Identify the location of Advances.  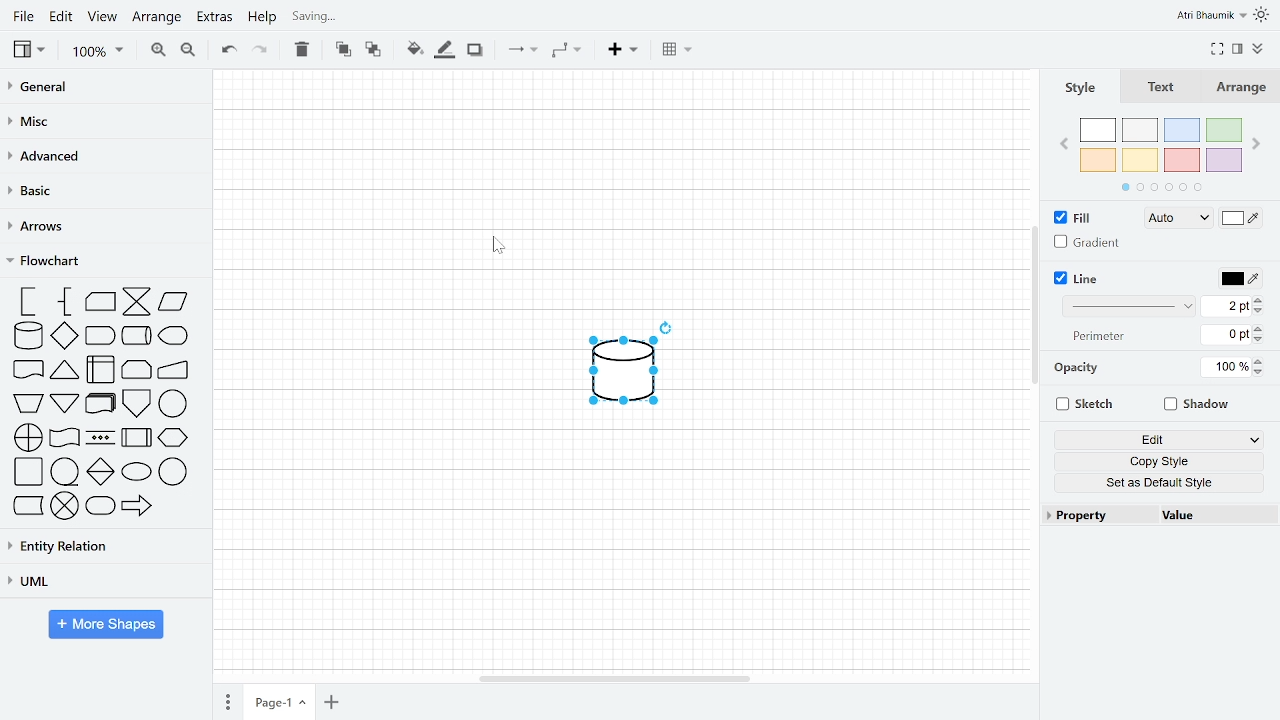
(101, 156).